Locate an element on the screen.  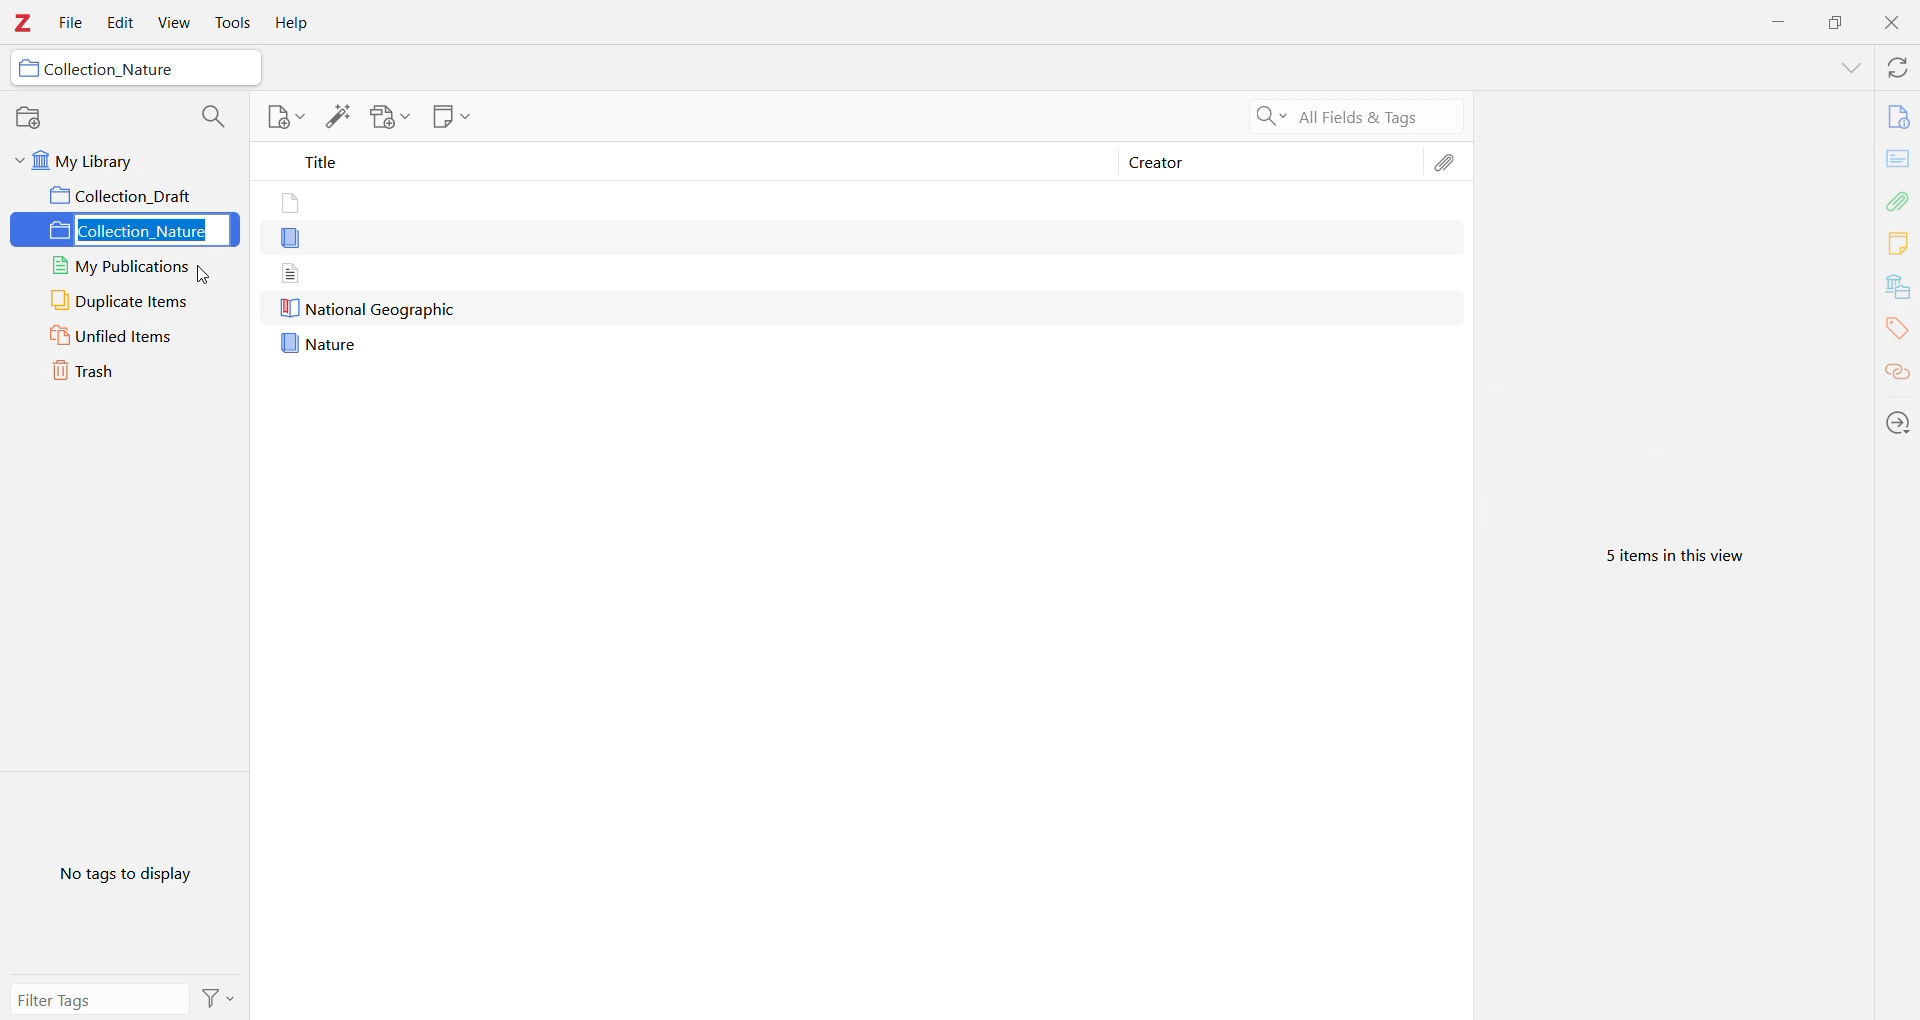
Nature geographic is located at coordinates (875, 309).